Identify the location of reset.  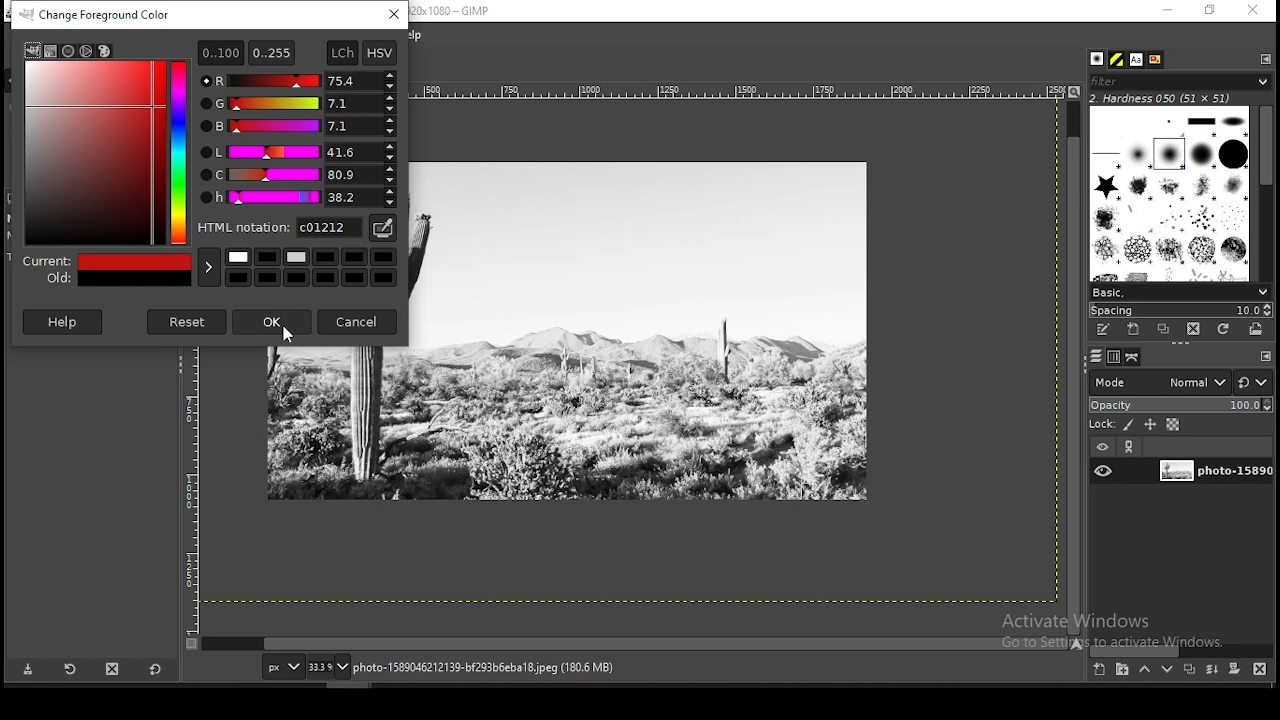
(189, 322).